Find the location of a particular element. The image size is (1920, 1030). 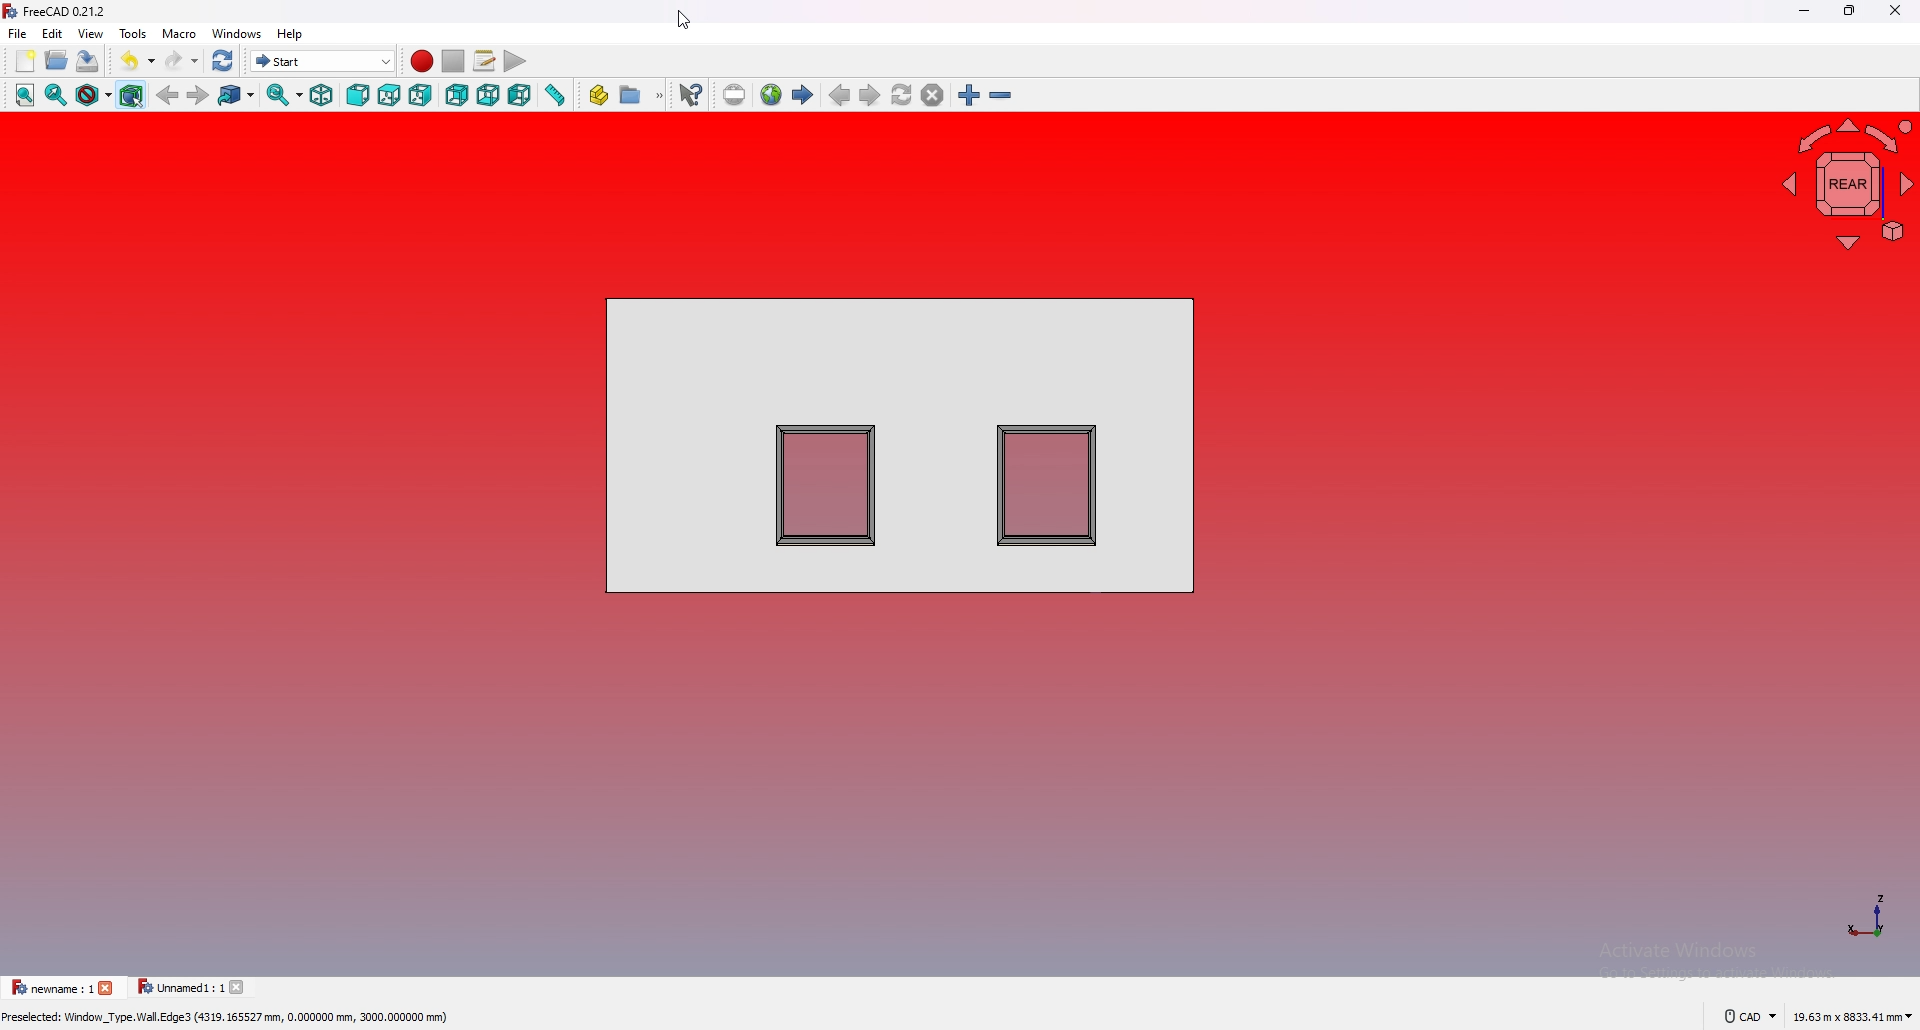

isometric is located at coordinates (321, 95).